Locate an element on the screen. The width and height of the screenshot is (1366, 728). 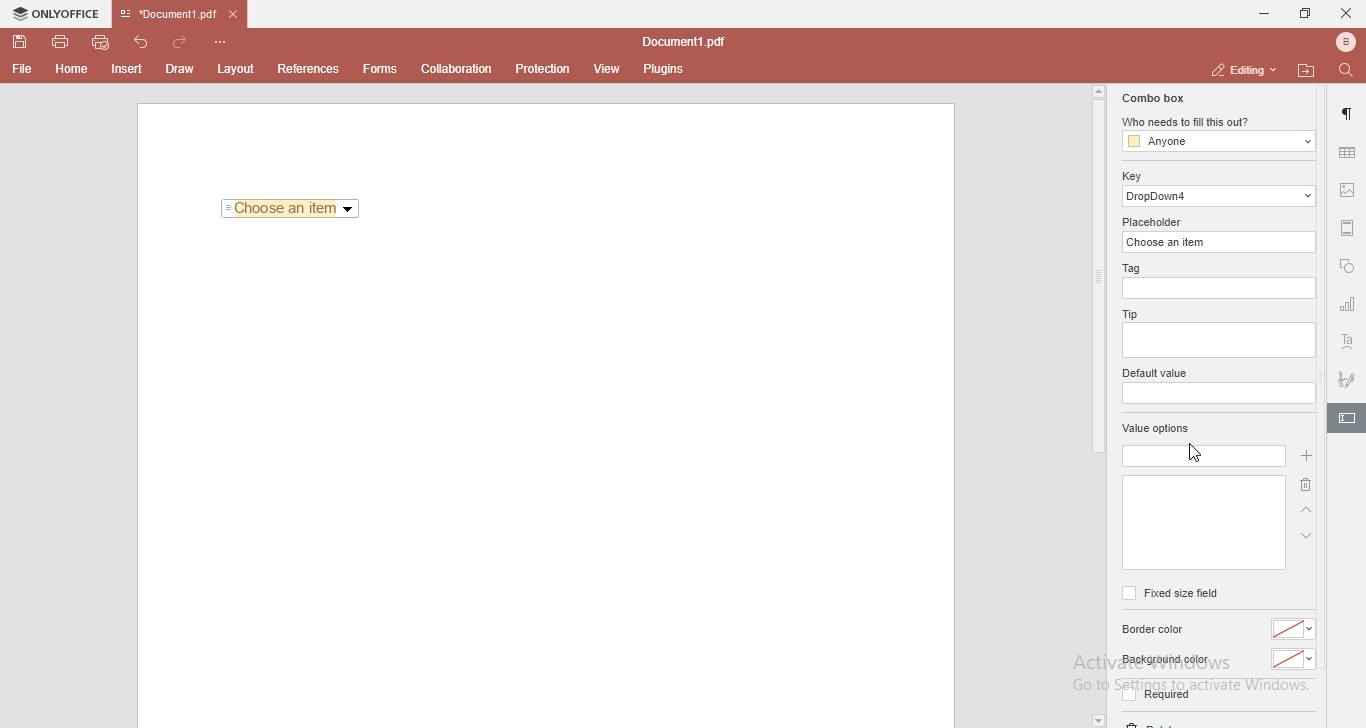
Insert is located at coordinates (127, 70).